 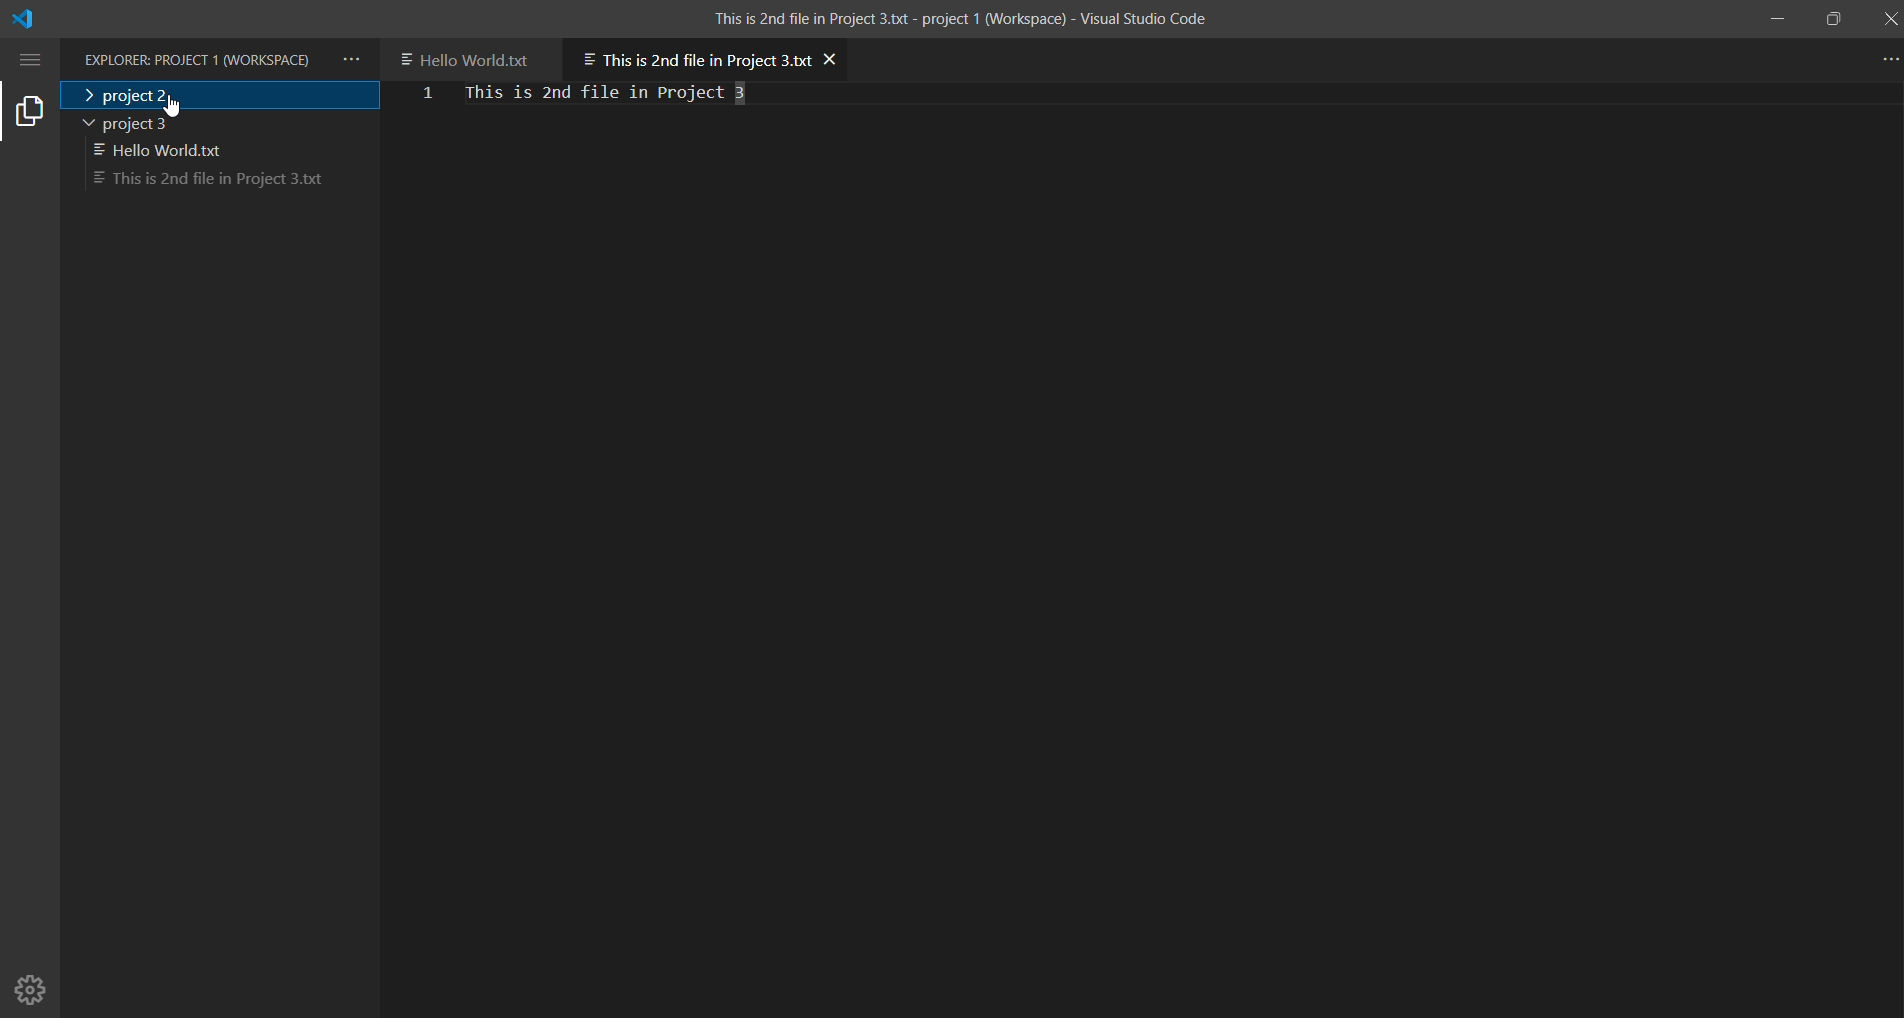 What do you see at coordinates (1835, 19) in the screenshot?
I see `maximize` at bounding box center [1835, 19].